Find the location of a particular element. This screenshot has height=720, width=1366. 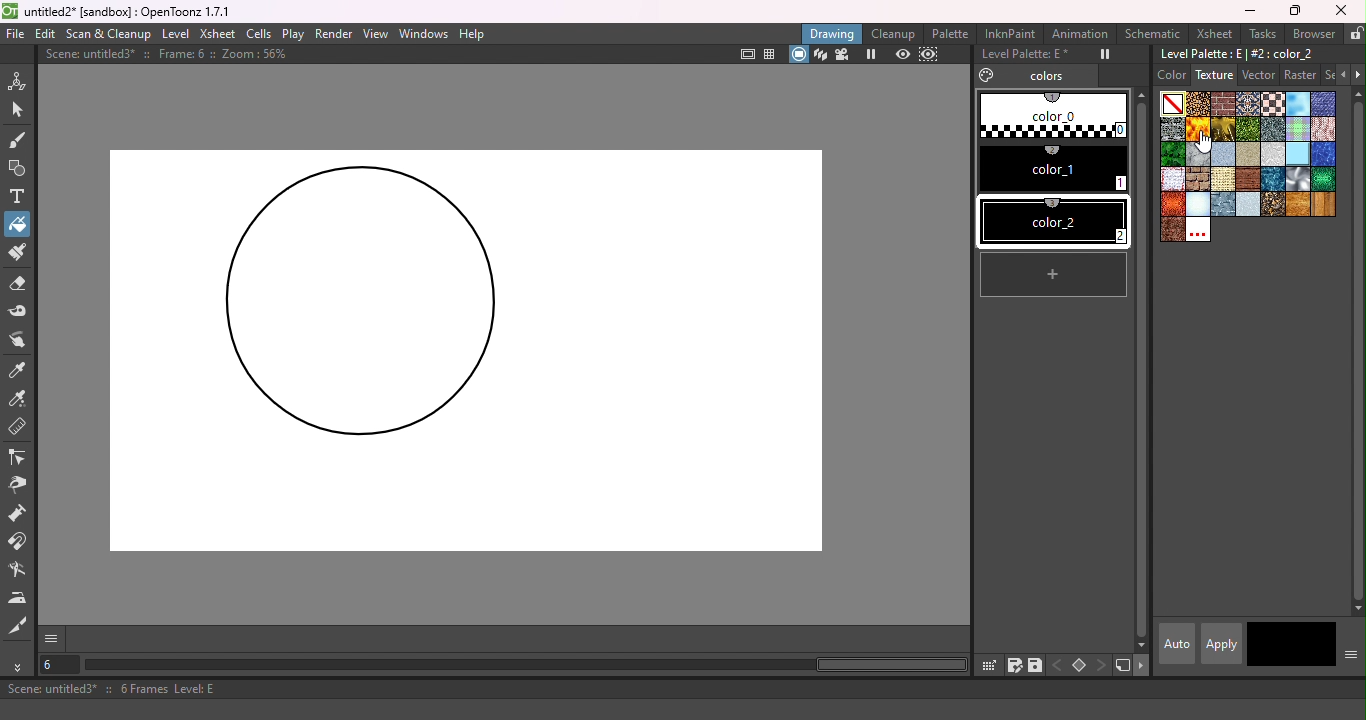

previous key is located at coordinates (1058, 663).